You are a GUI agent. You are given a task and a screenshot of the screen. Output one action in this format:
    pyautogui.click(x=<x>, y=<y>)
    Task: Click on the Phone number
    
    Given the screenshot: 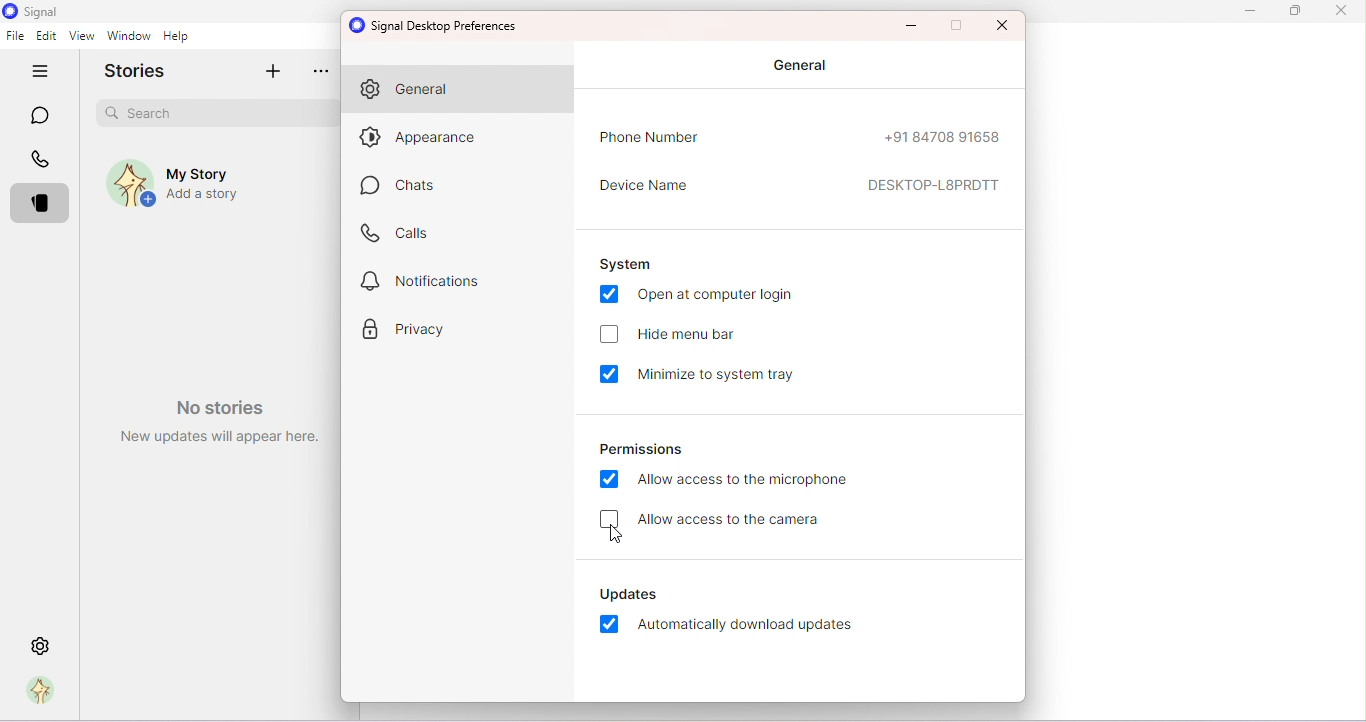 What is the action you would take?
    pyautogui.click(x=794, y=140)
    